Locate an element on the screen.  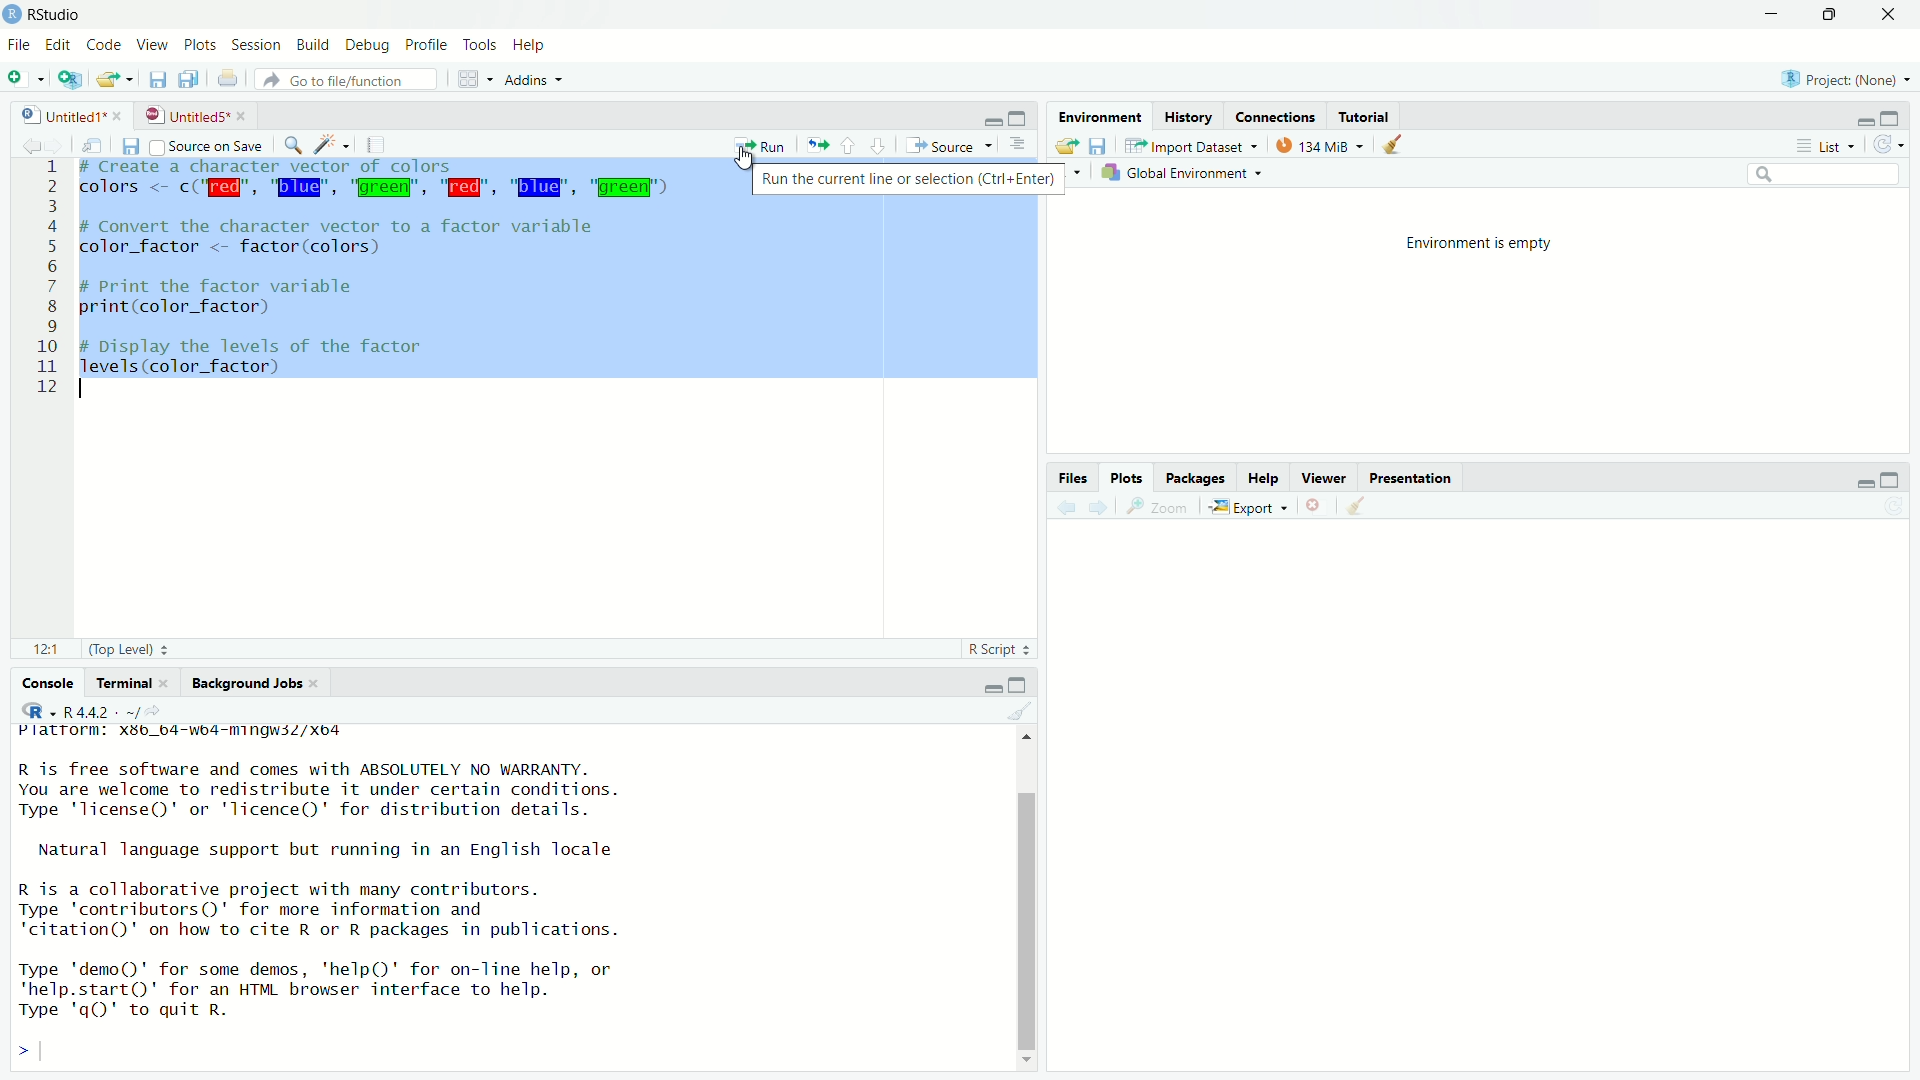
go back to the previous source location is located at coordinates (22, 145).